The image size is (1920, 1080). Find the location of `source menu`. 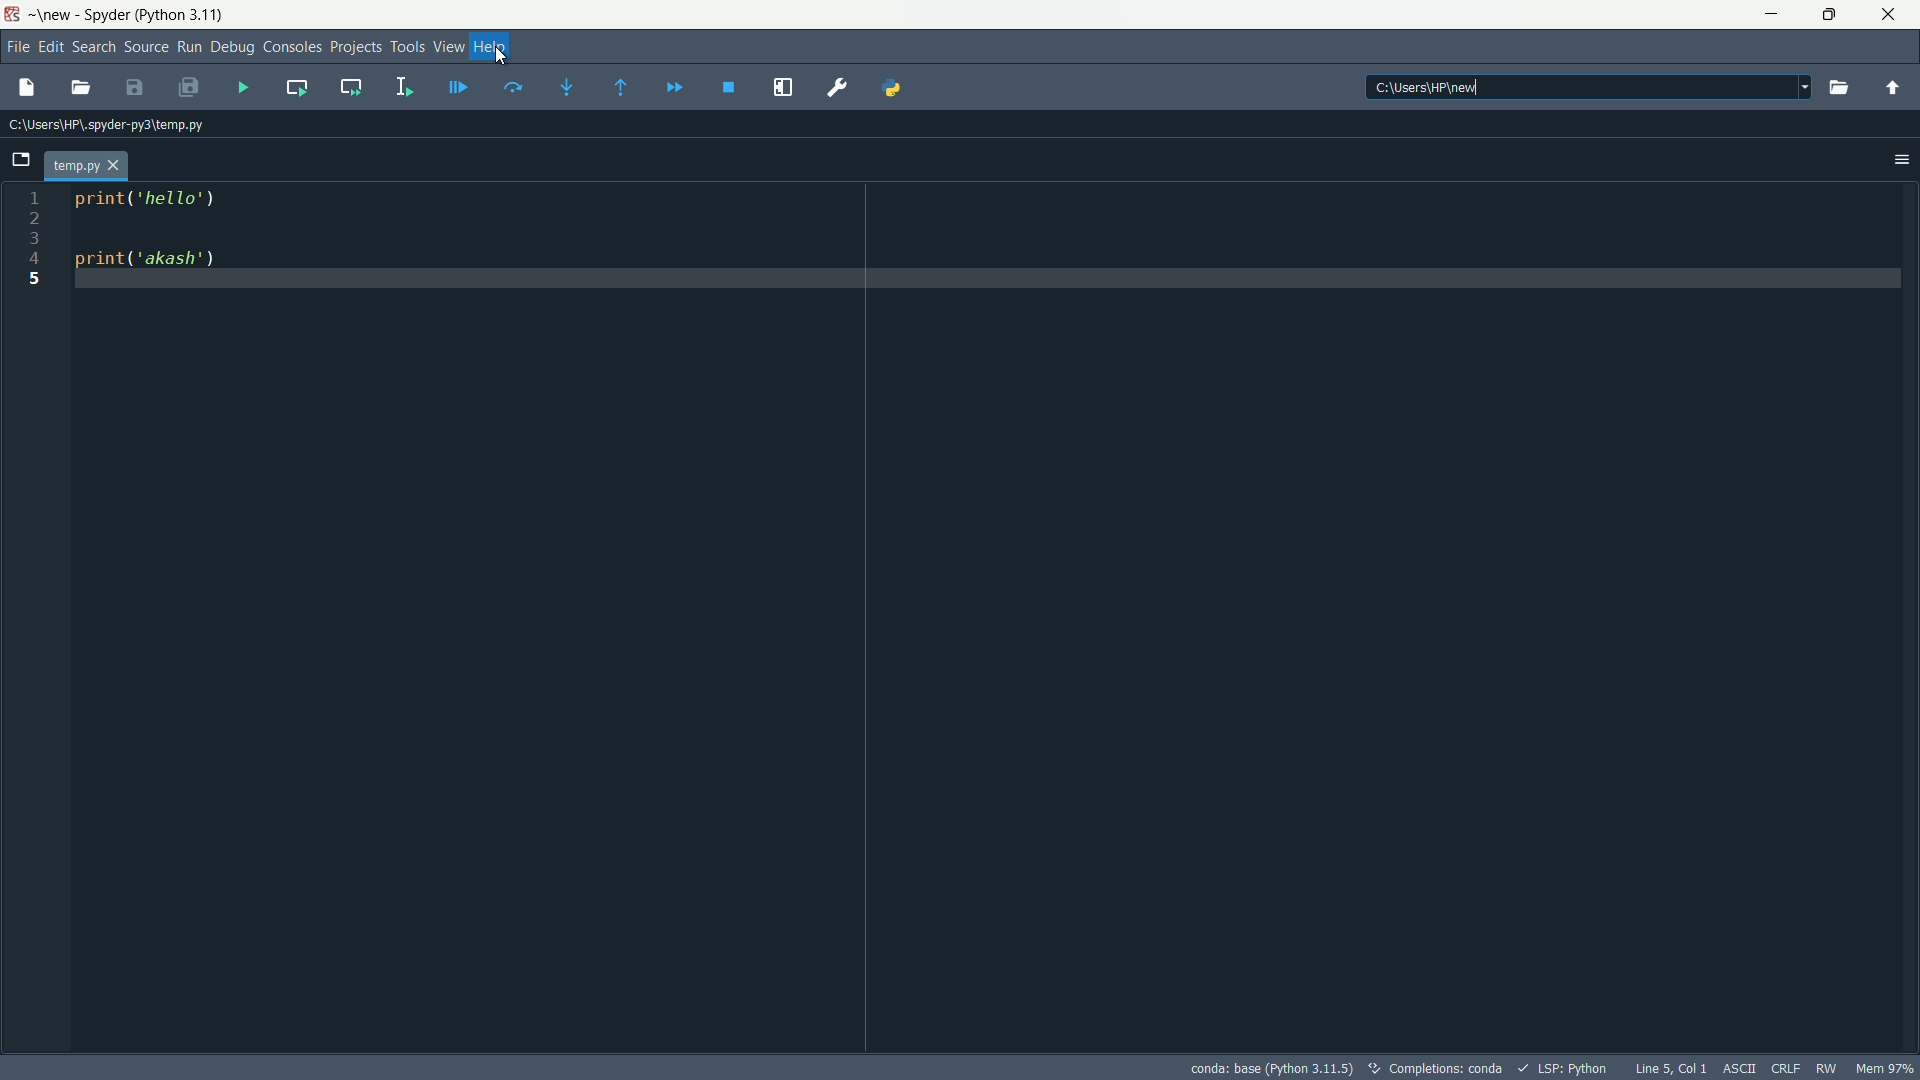

source menu is located at coordinates (147, 44).